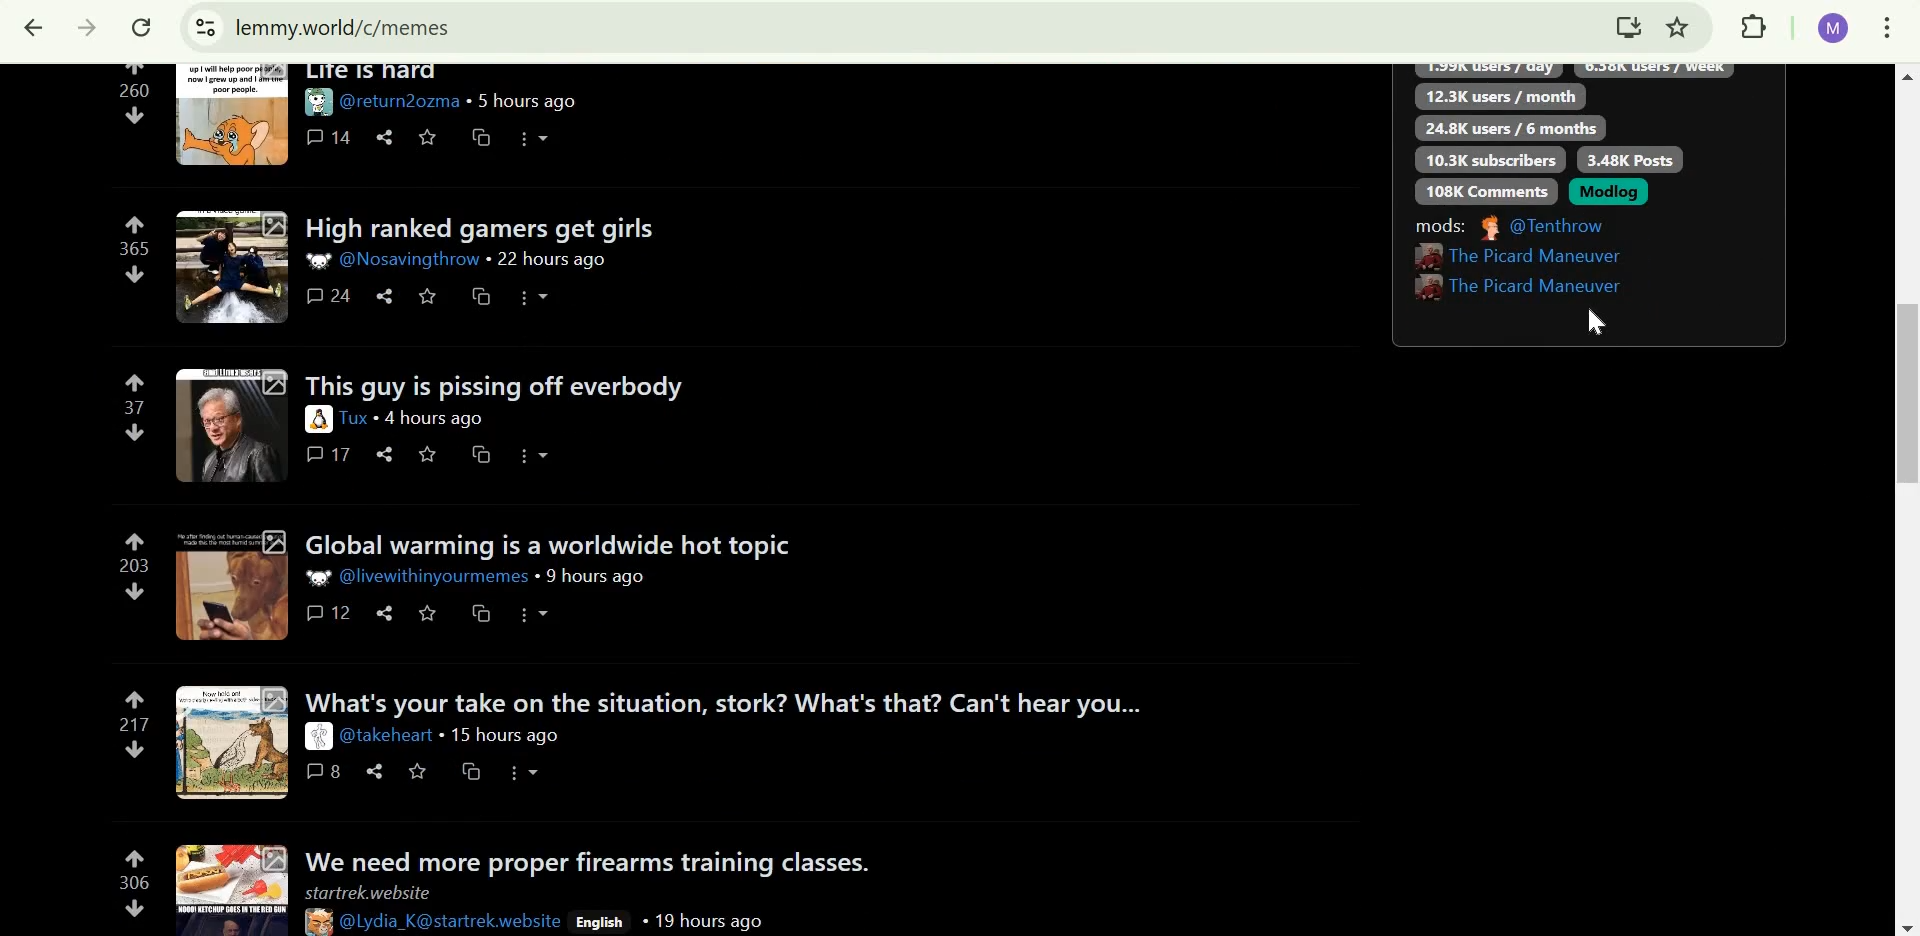 This screenshot has width=1920, height=936. What do you see at coordinates (428, 611) in the screenshot?
I see `save` at bounding box center [428, 611].